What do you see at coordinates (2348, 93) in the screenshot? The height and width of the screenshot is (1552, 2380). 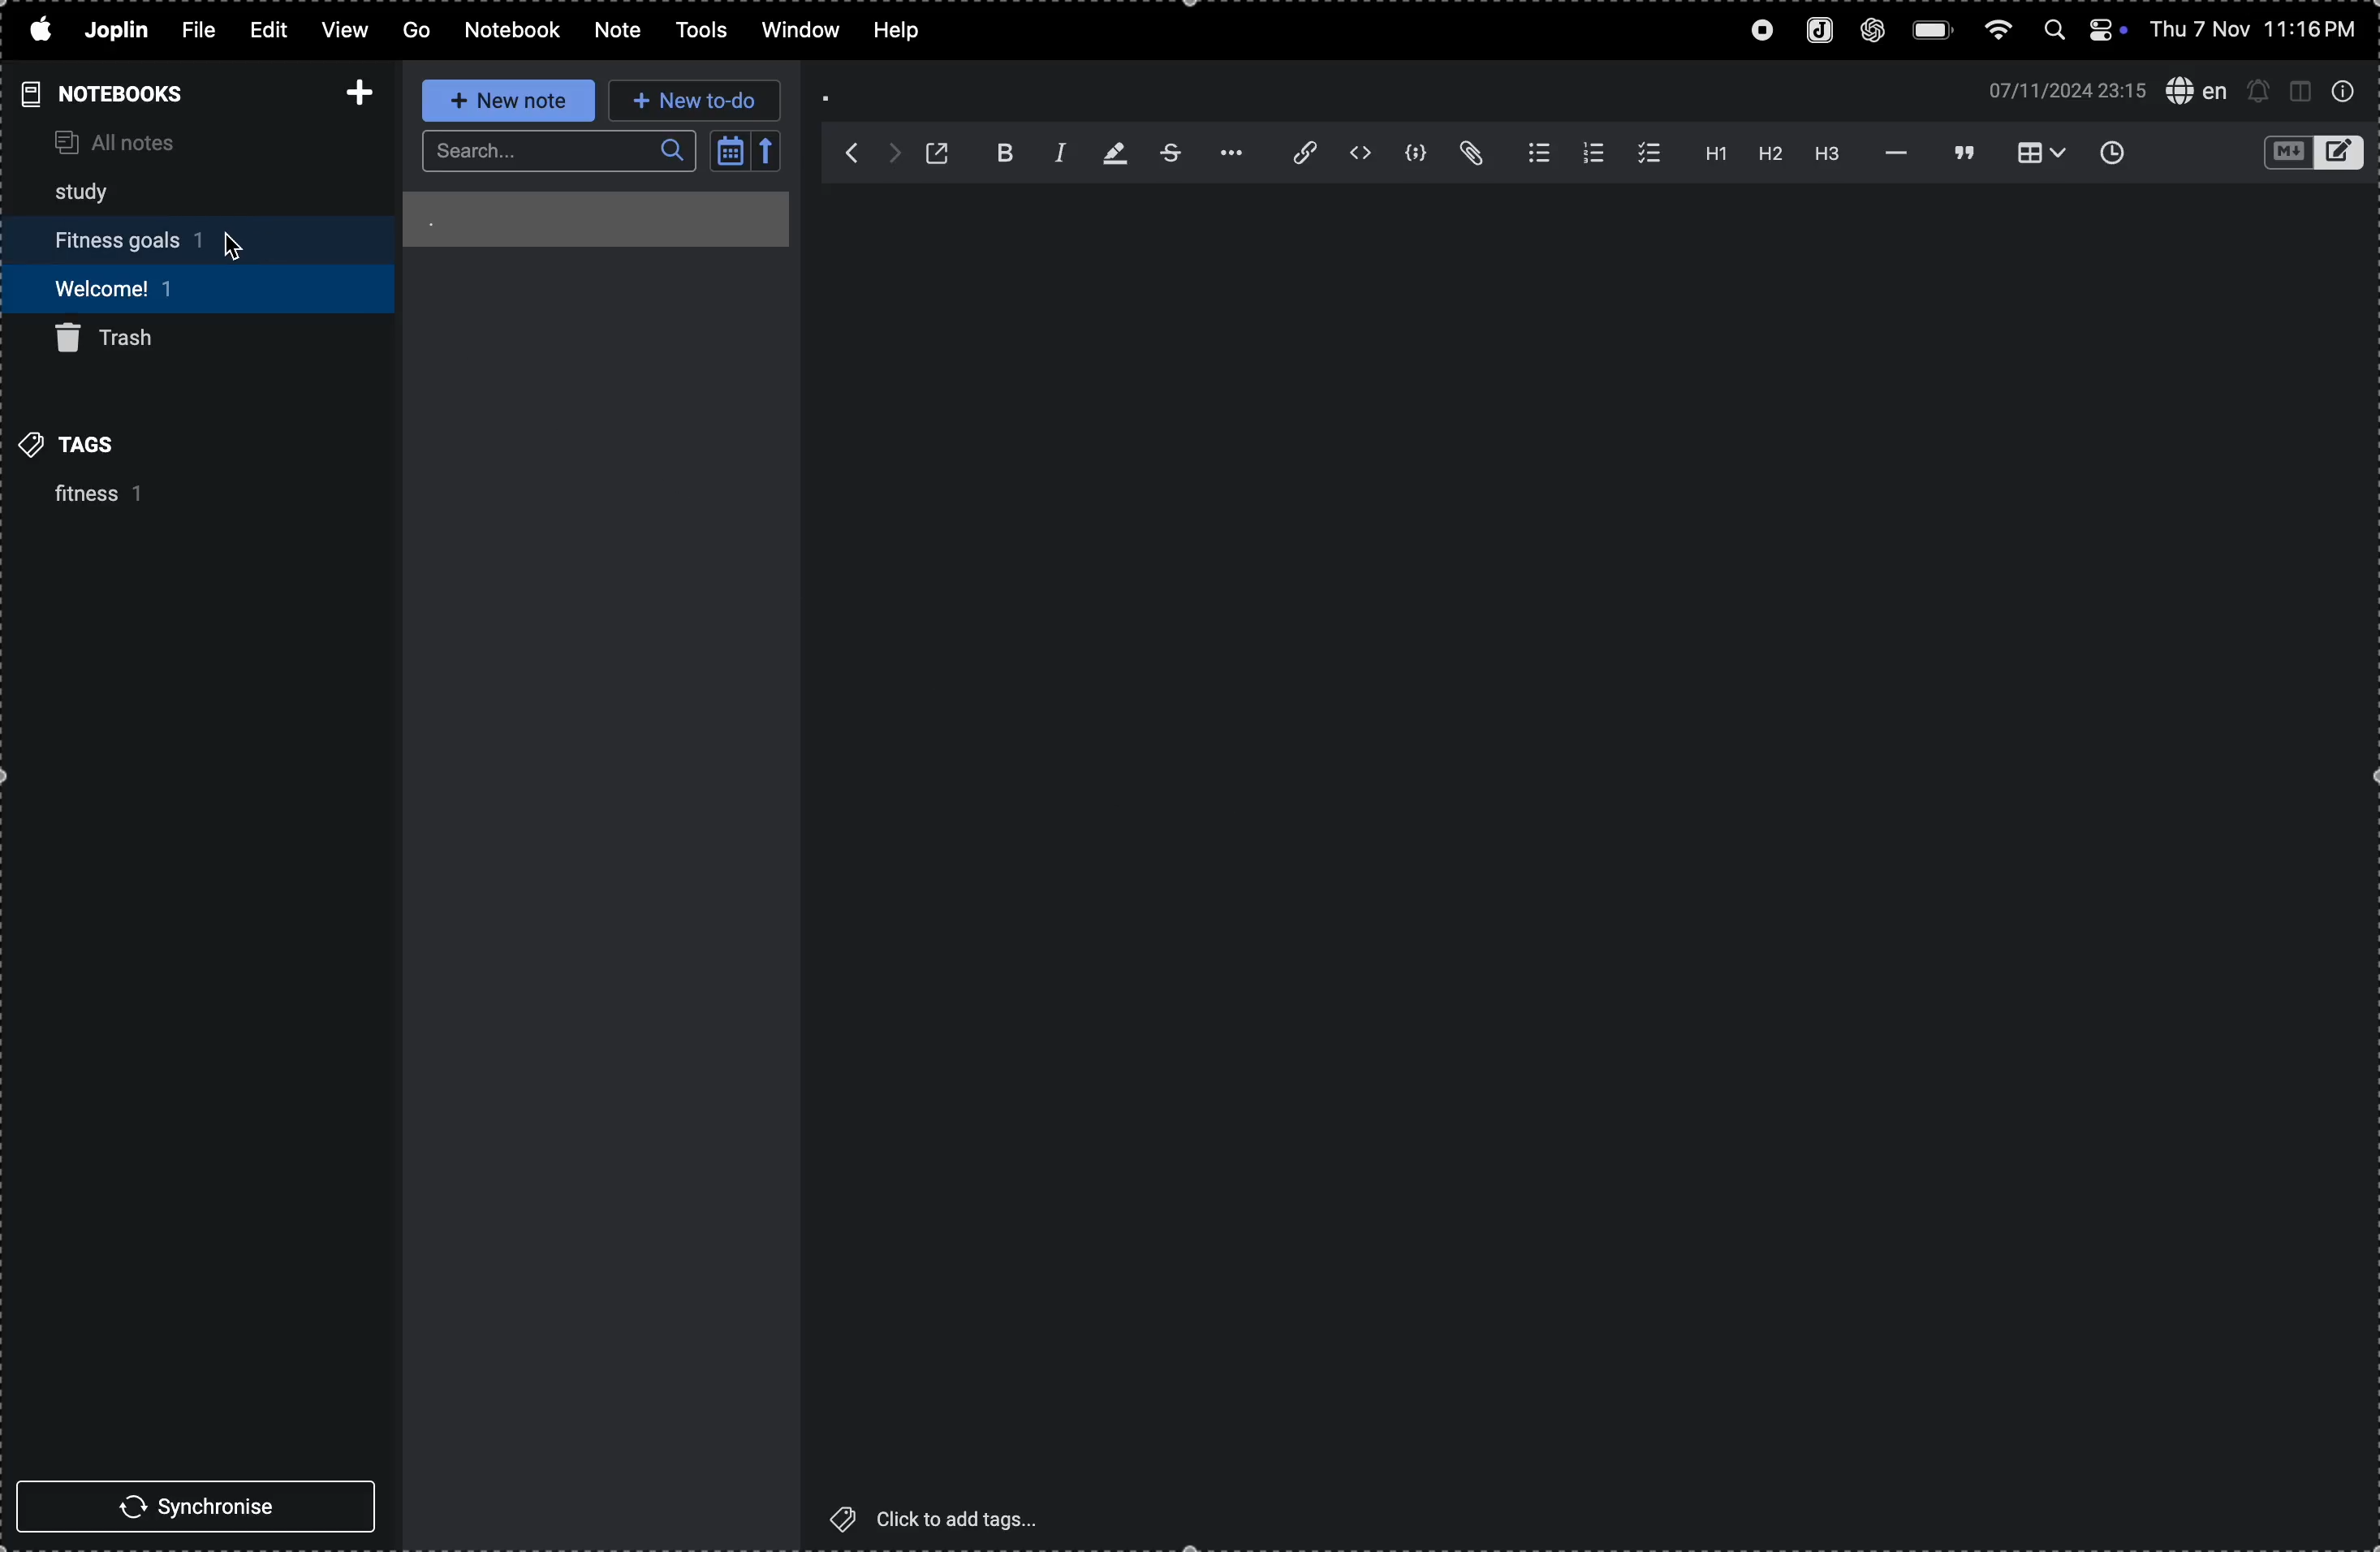 I see `info` at bounding box center [2348, 93].